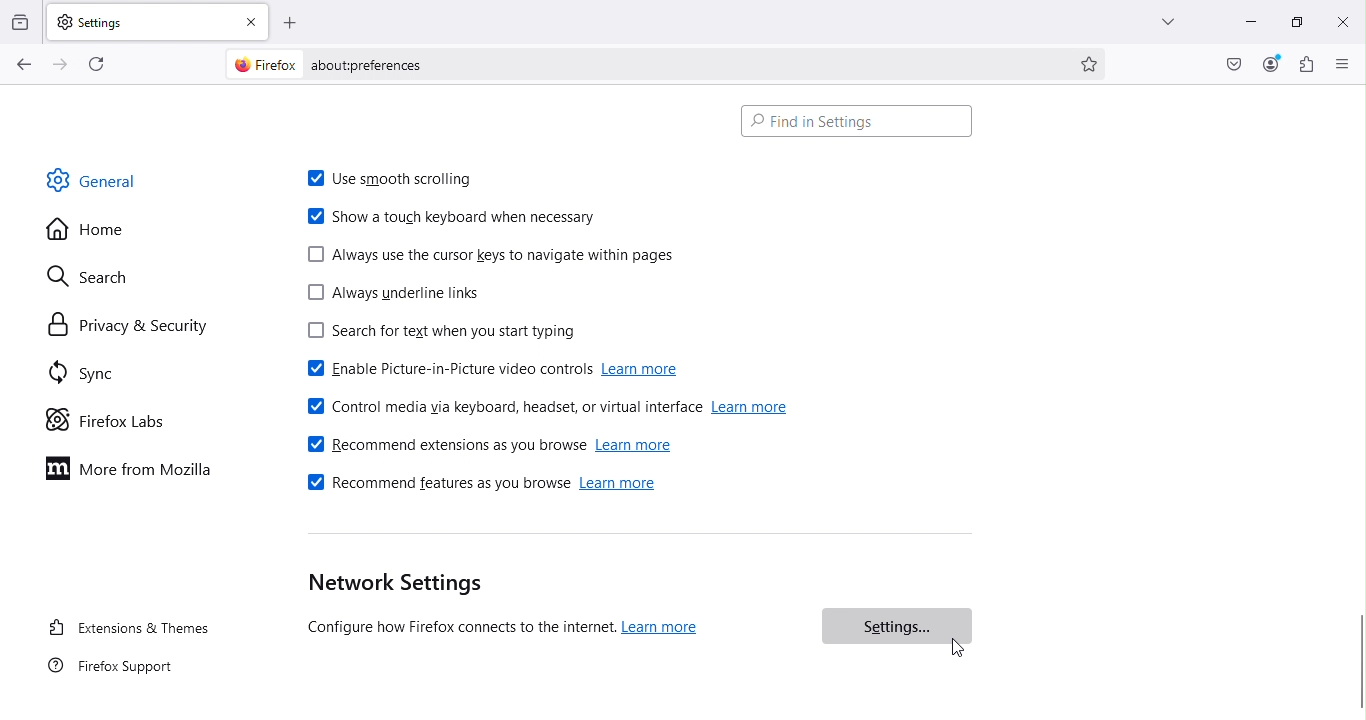 Image resolution: width=1366 pixels, height=720 pixels. Describe the element at coordinates (24, 65) in the screenshot. I see `Go back one page` at that location.